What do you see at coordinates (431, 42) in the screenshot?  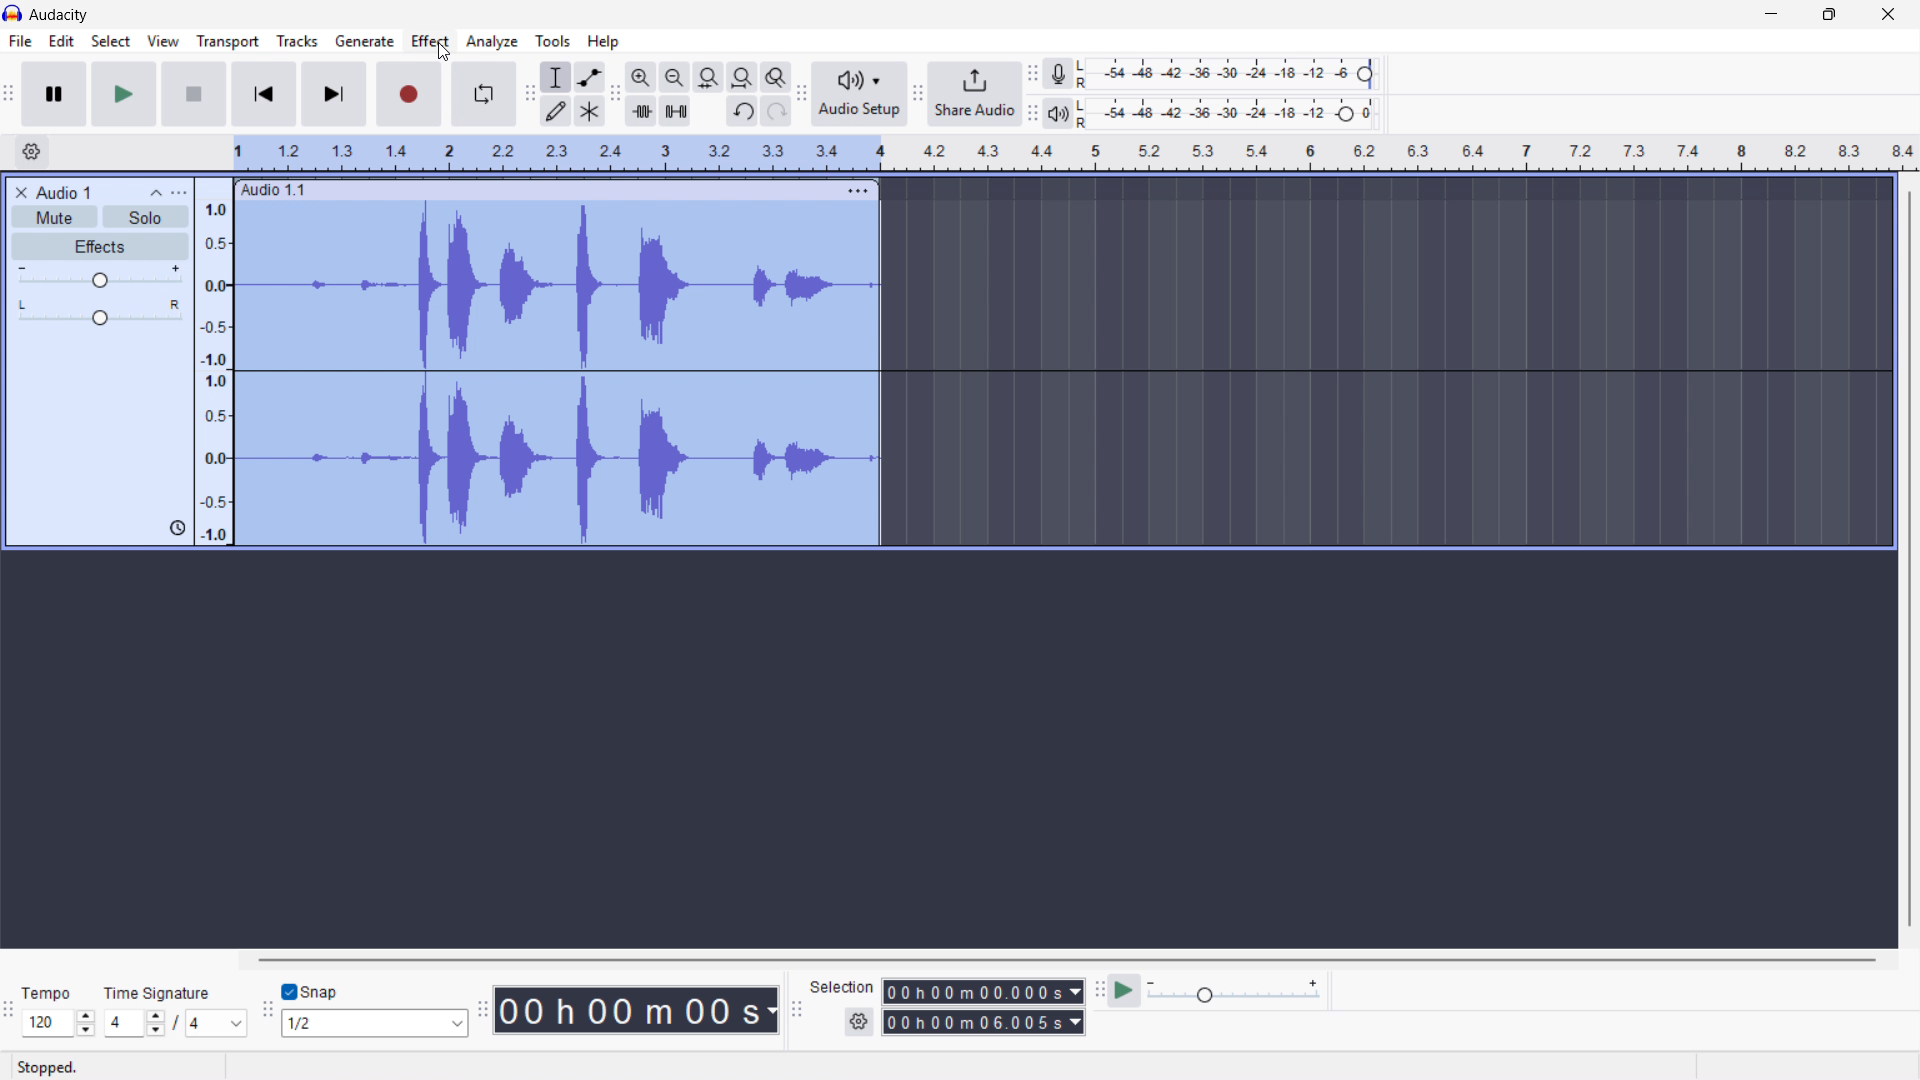 I see `Effect` at bounding box center [431, 42].